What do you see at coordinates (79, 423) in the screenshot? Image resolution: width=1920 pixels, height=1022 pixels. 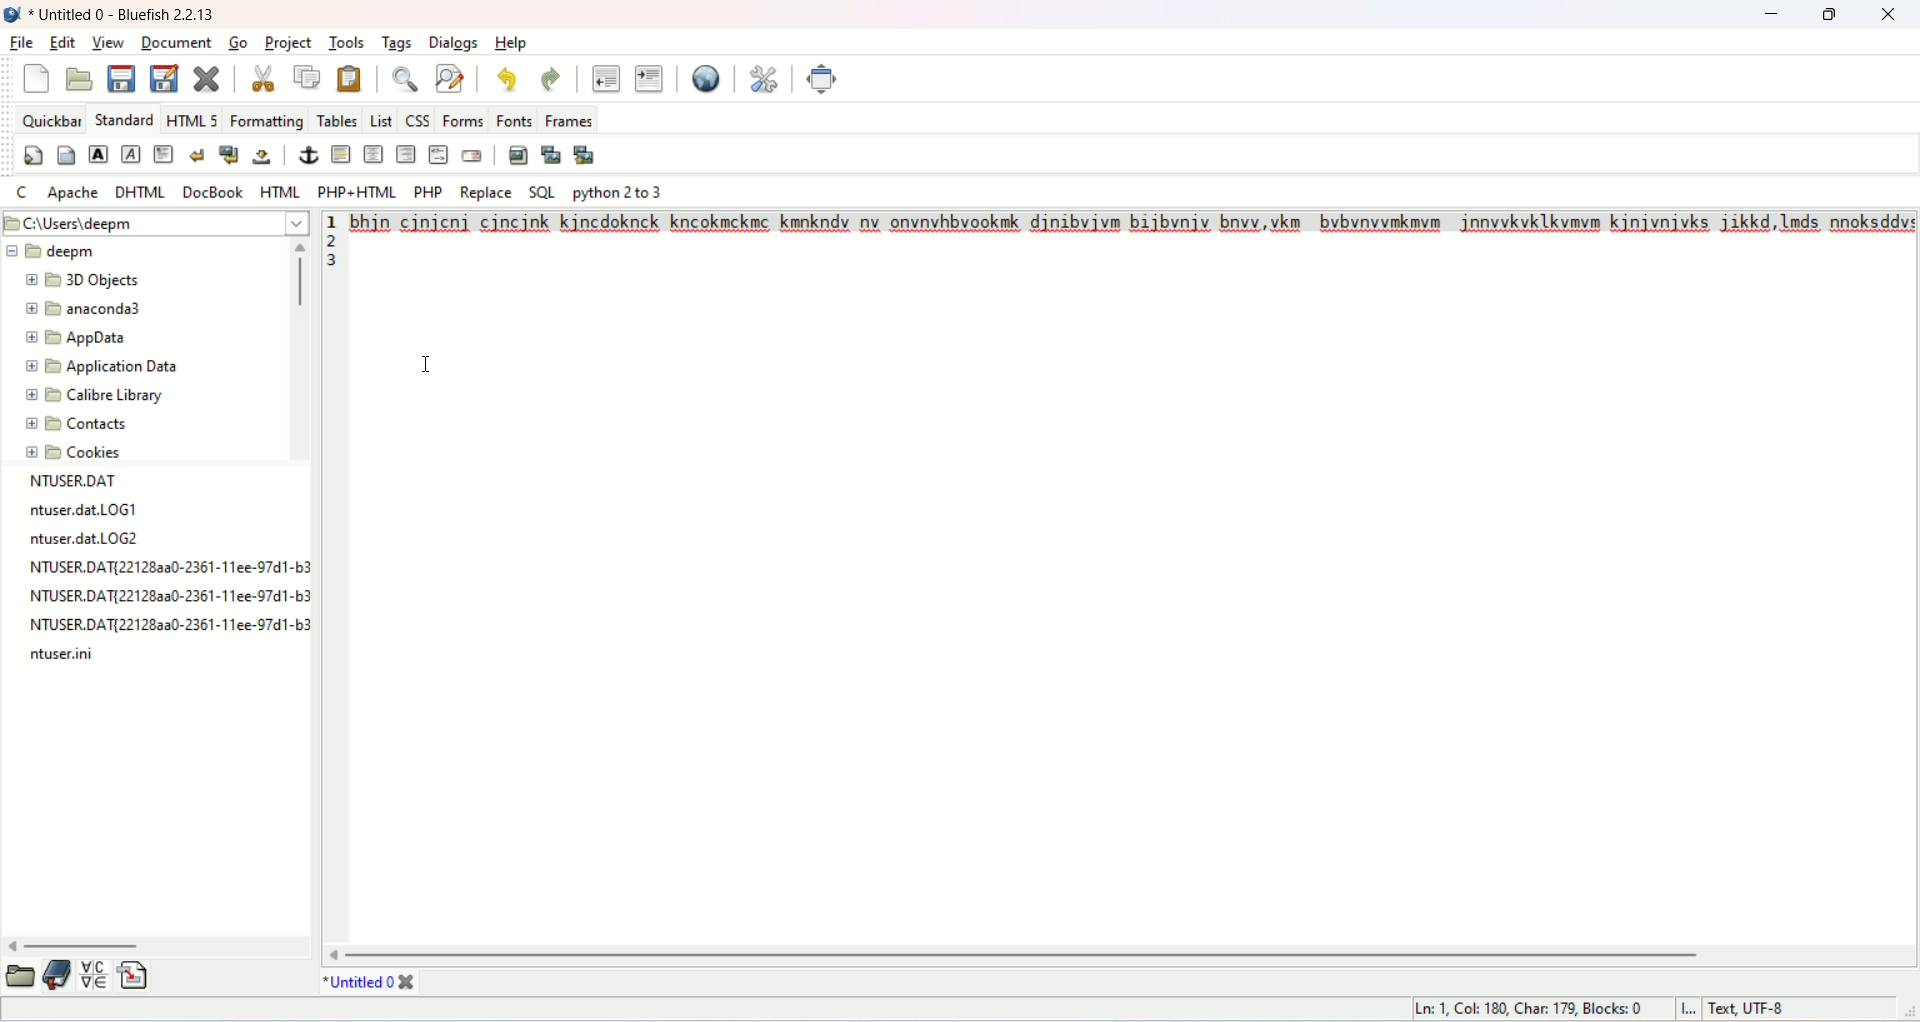 I see `contacts` at bounding box center [79, 423].